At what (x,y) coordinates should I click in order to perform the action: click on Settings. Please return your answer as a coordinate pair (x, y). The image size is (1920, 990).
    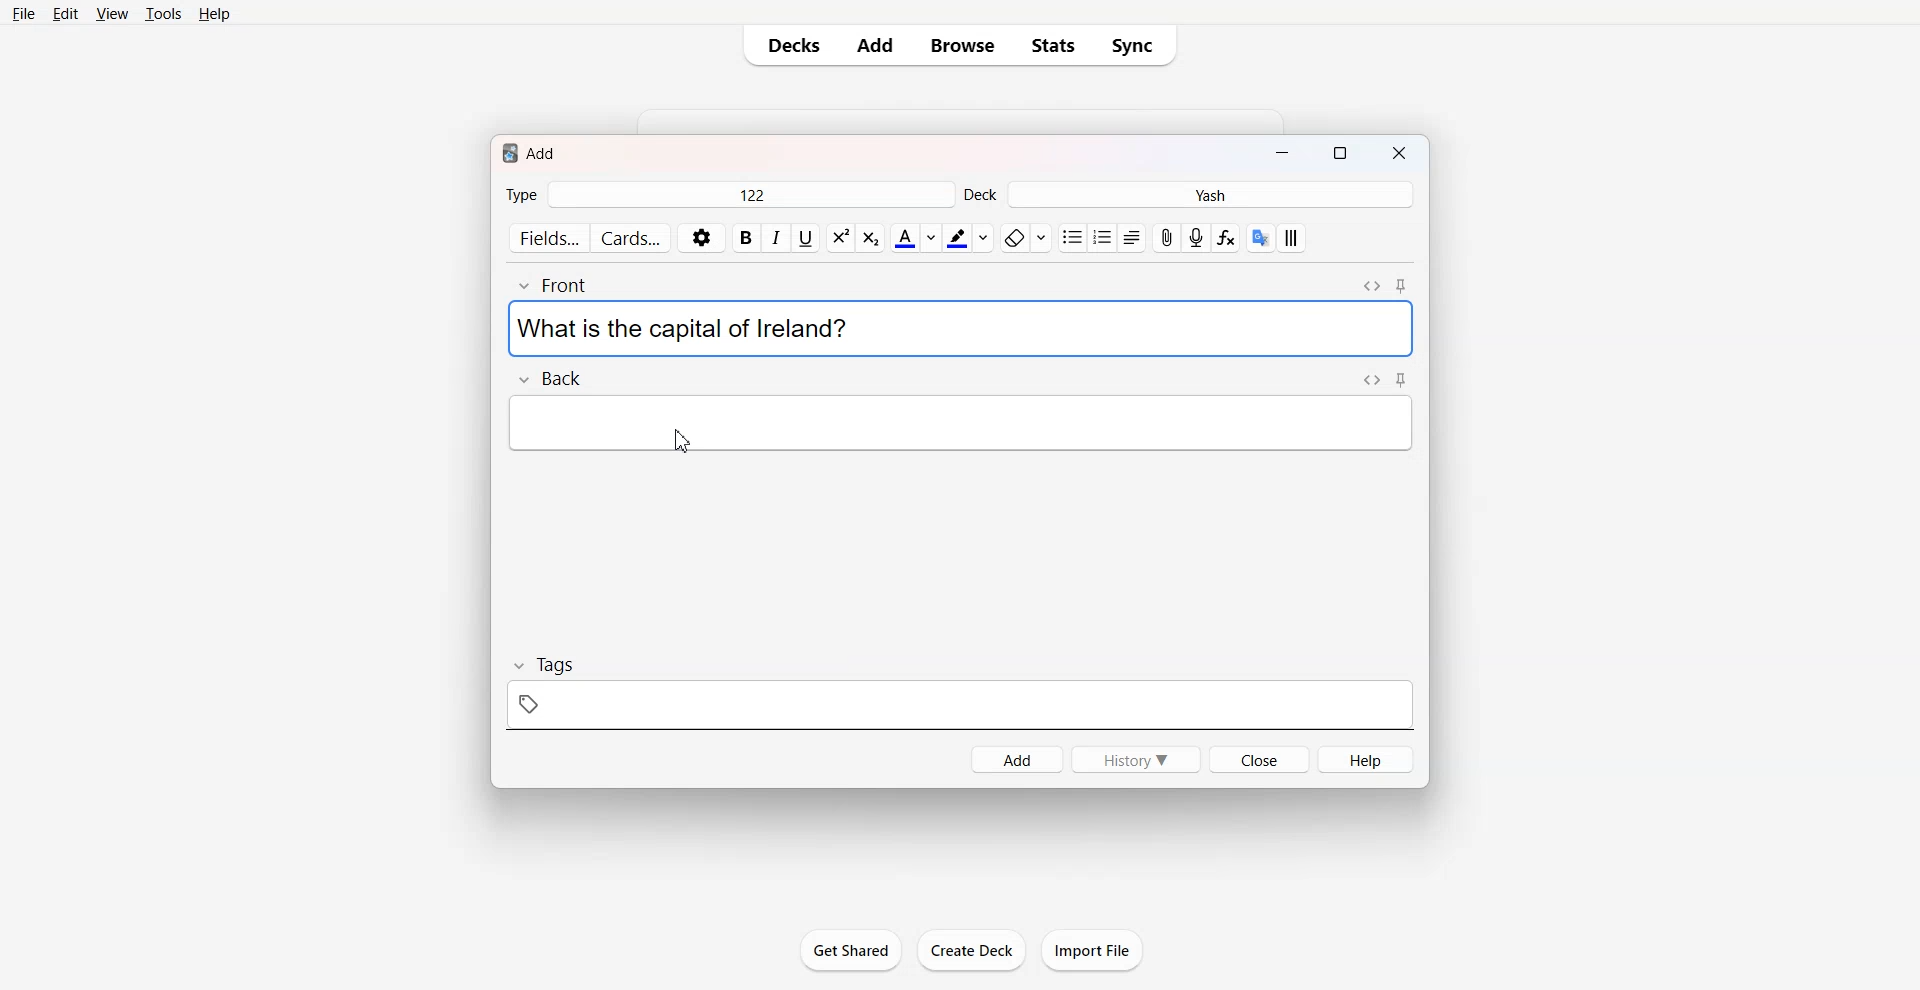
    Looking at the image, I should click on (702, 238).